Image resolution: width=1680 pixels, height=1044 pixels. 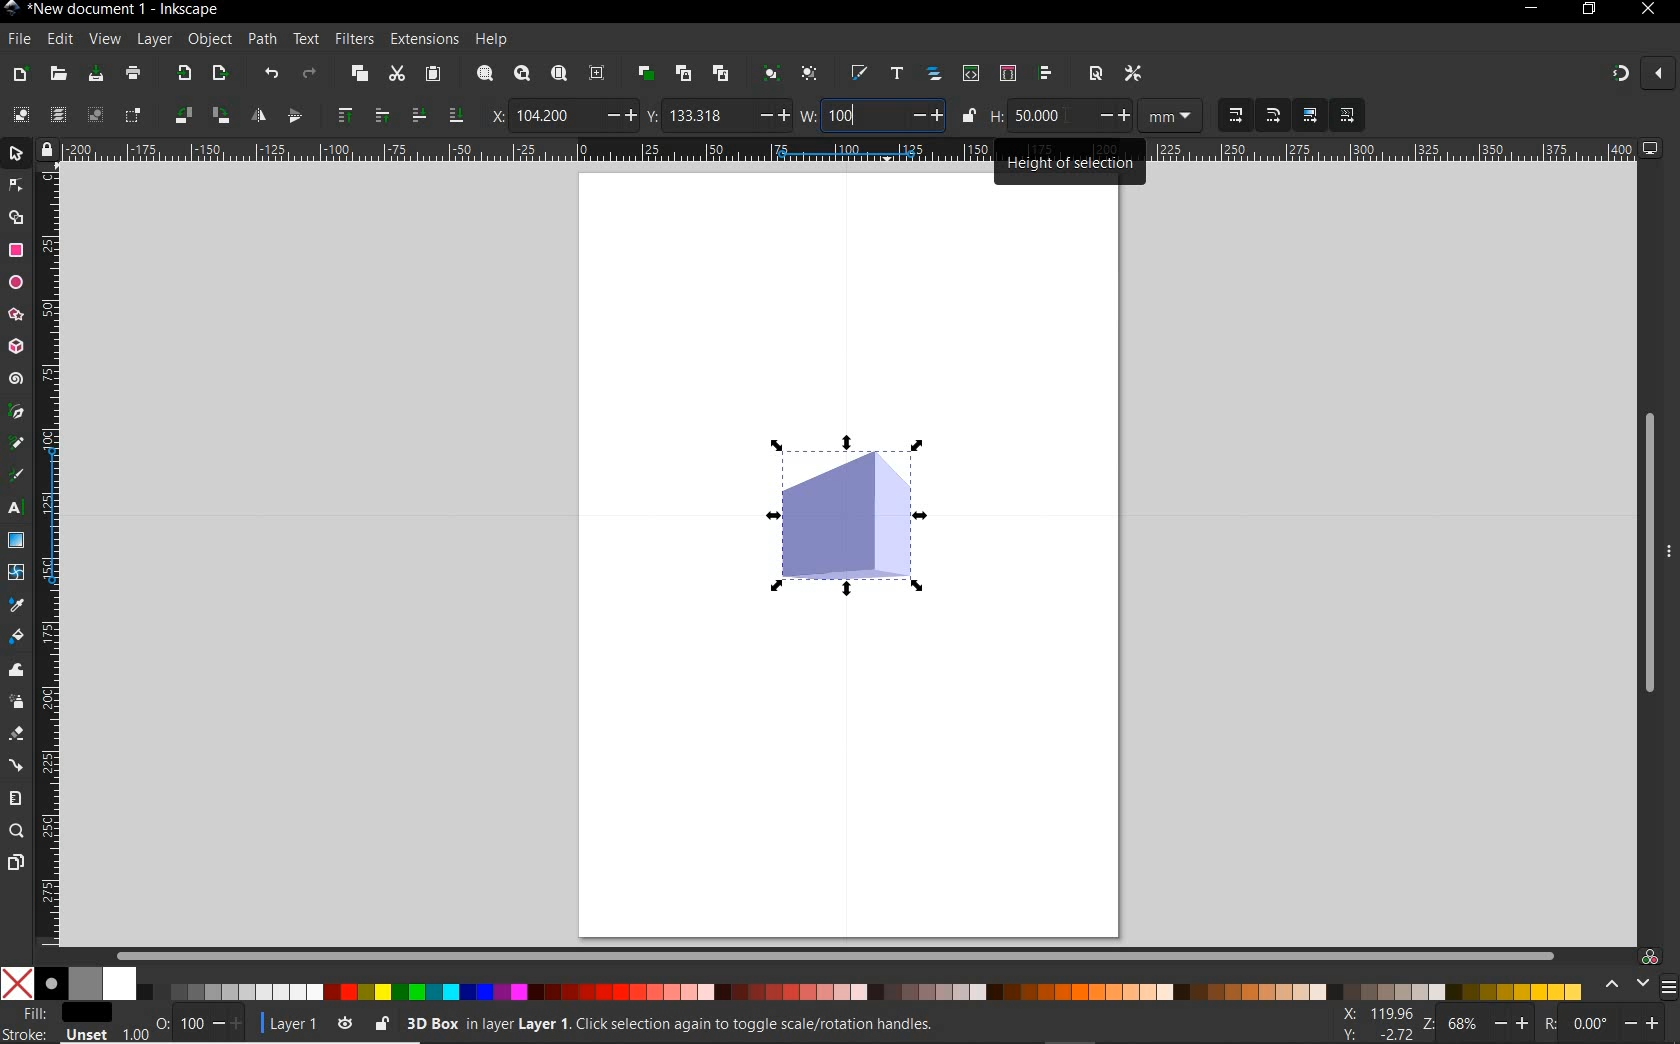 What do you see at coordinates (16, 671) in the screenshot?
I see `tweak tool` at bounding box center [16, 671].